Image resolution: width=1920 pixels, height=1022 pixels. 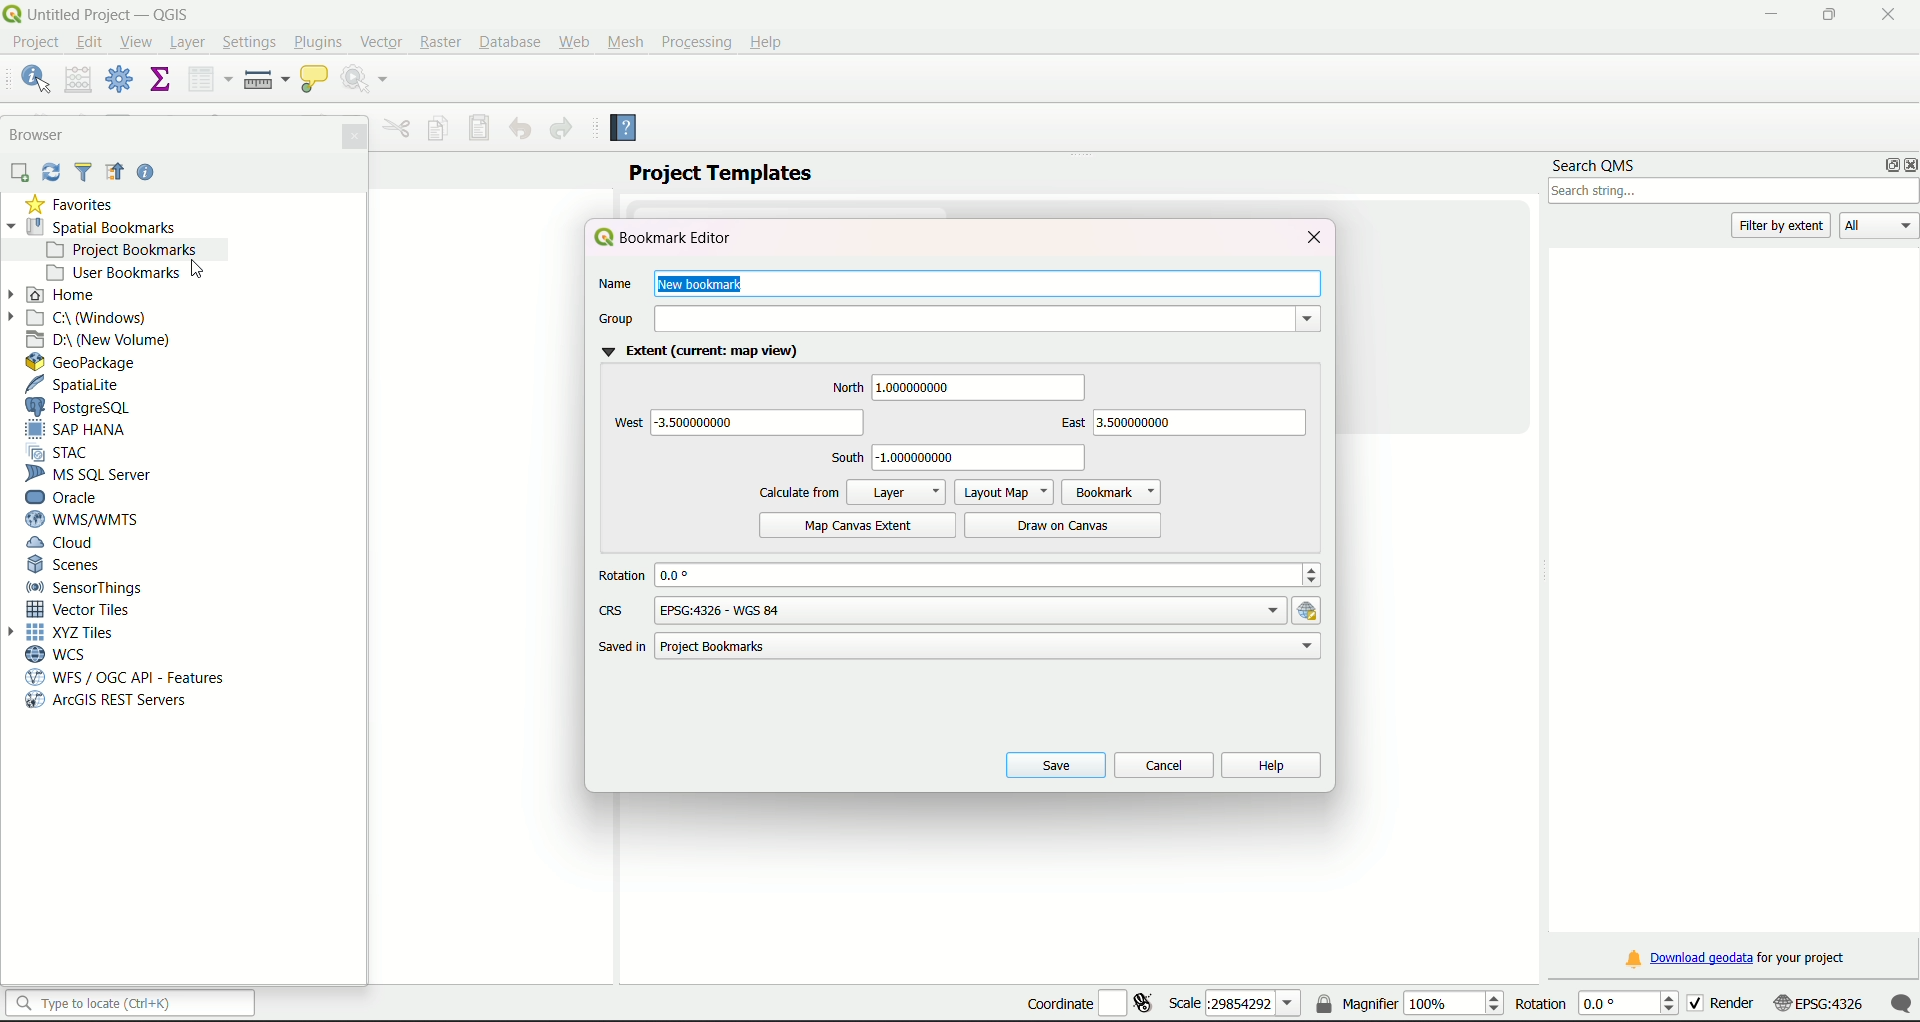 I want to click on download link, so click(x=1735, y=958).